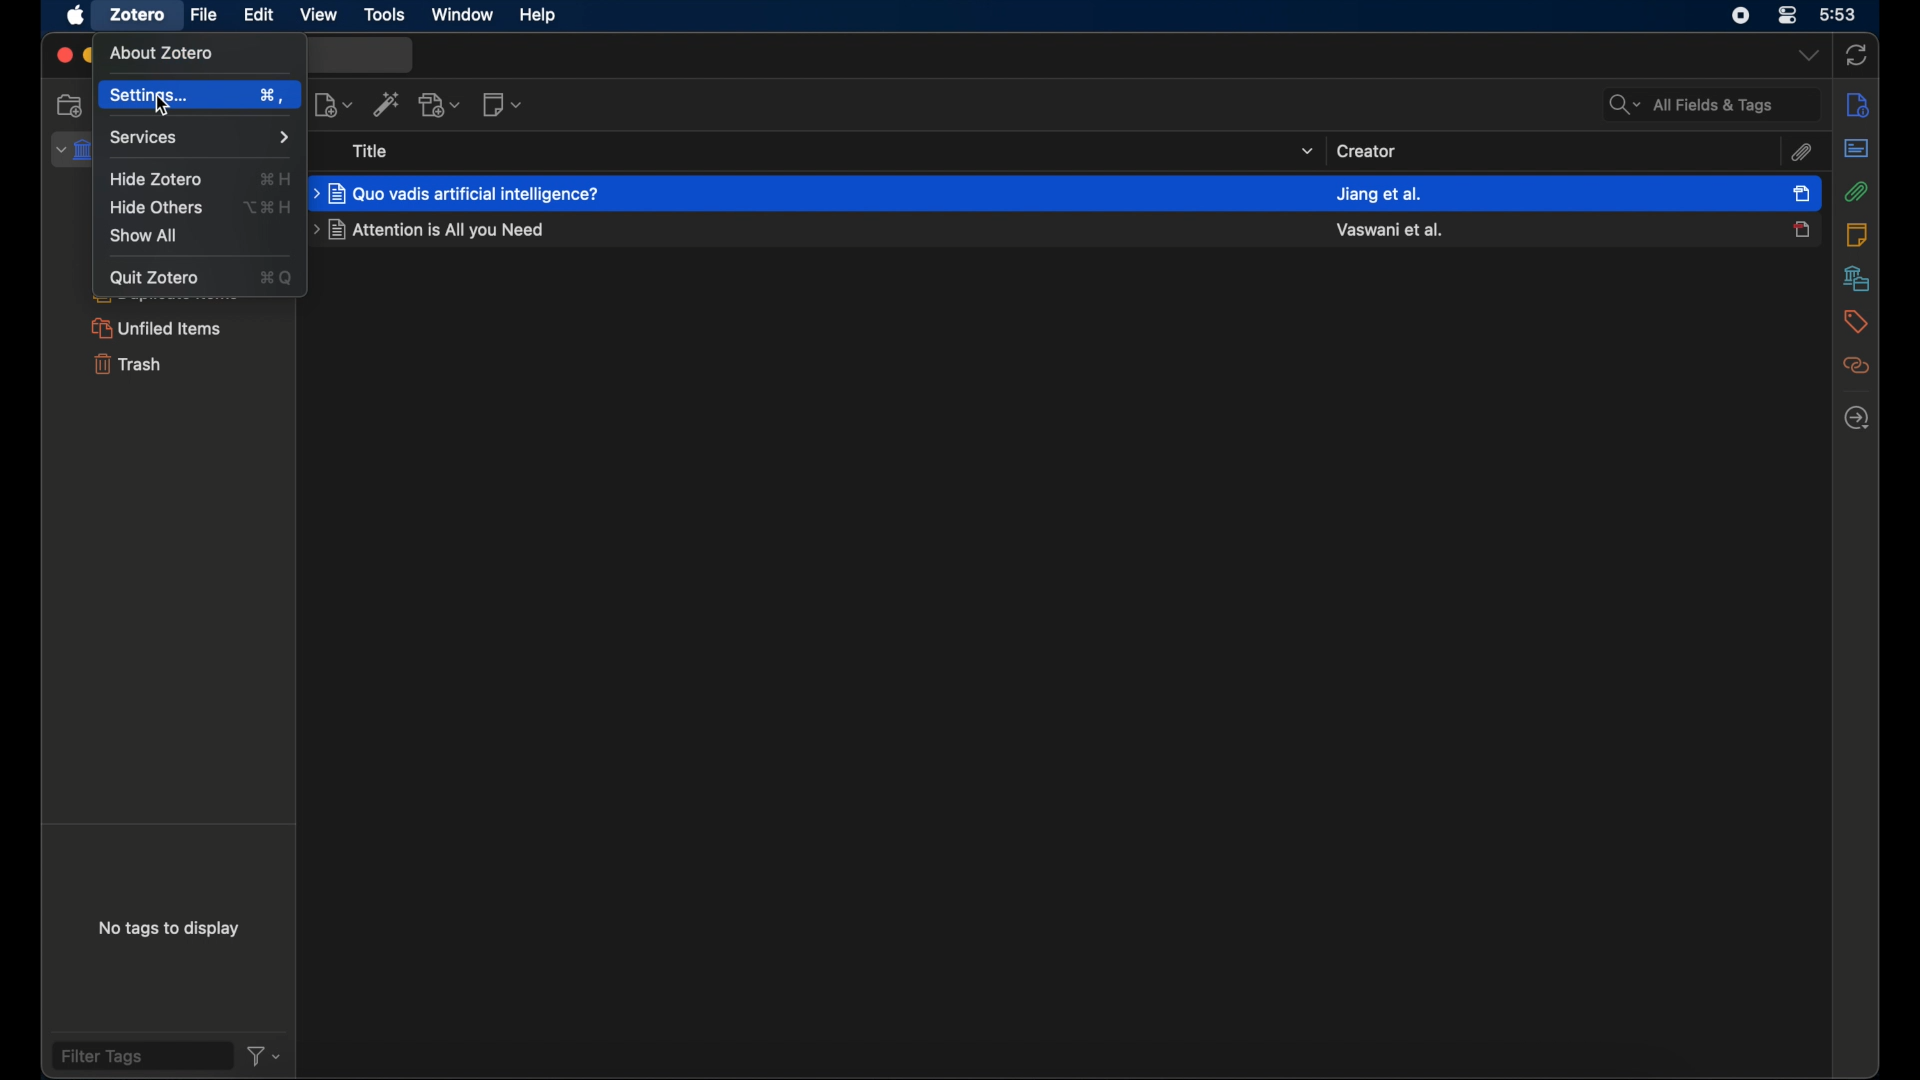  Describe the element at coordinates (155, 278) in the screenshot. I see `quit zotero` at that location.